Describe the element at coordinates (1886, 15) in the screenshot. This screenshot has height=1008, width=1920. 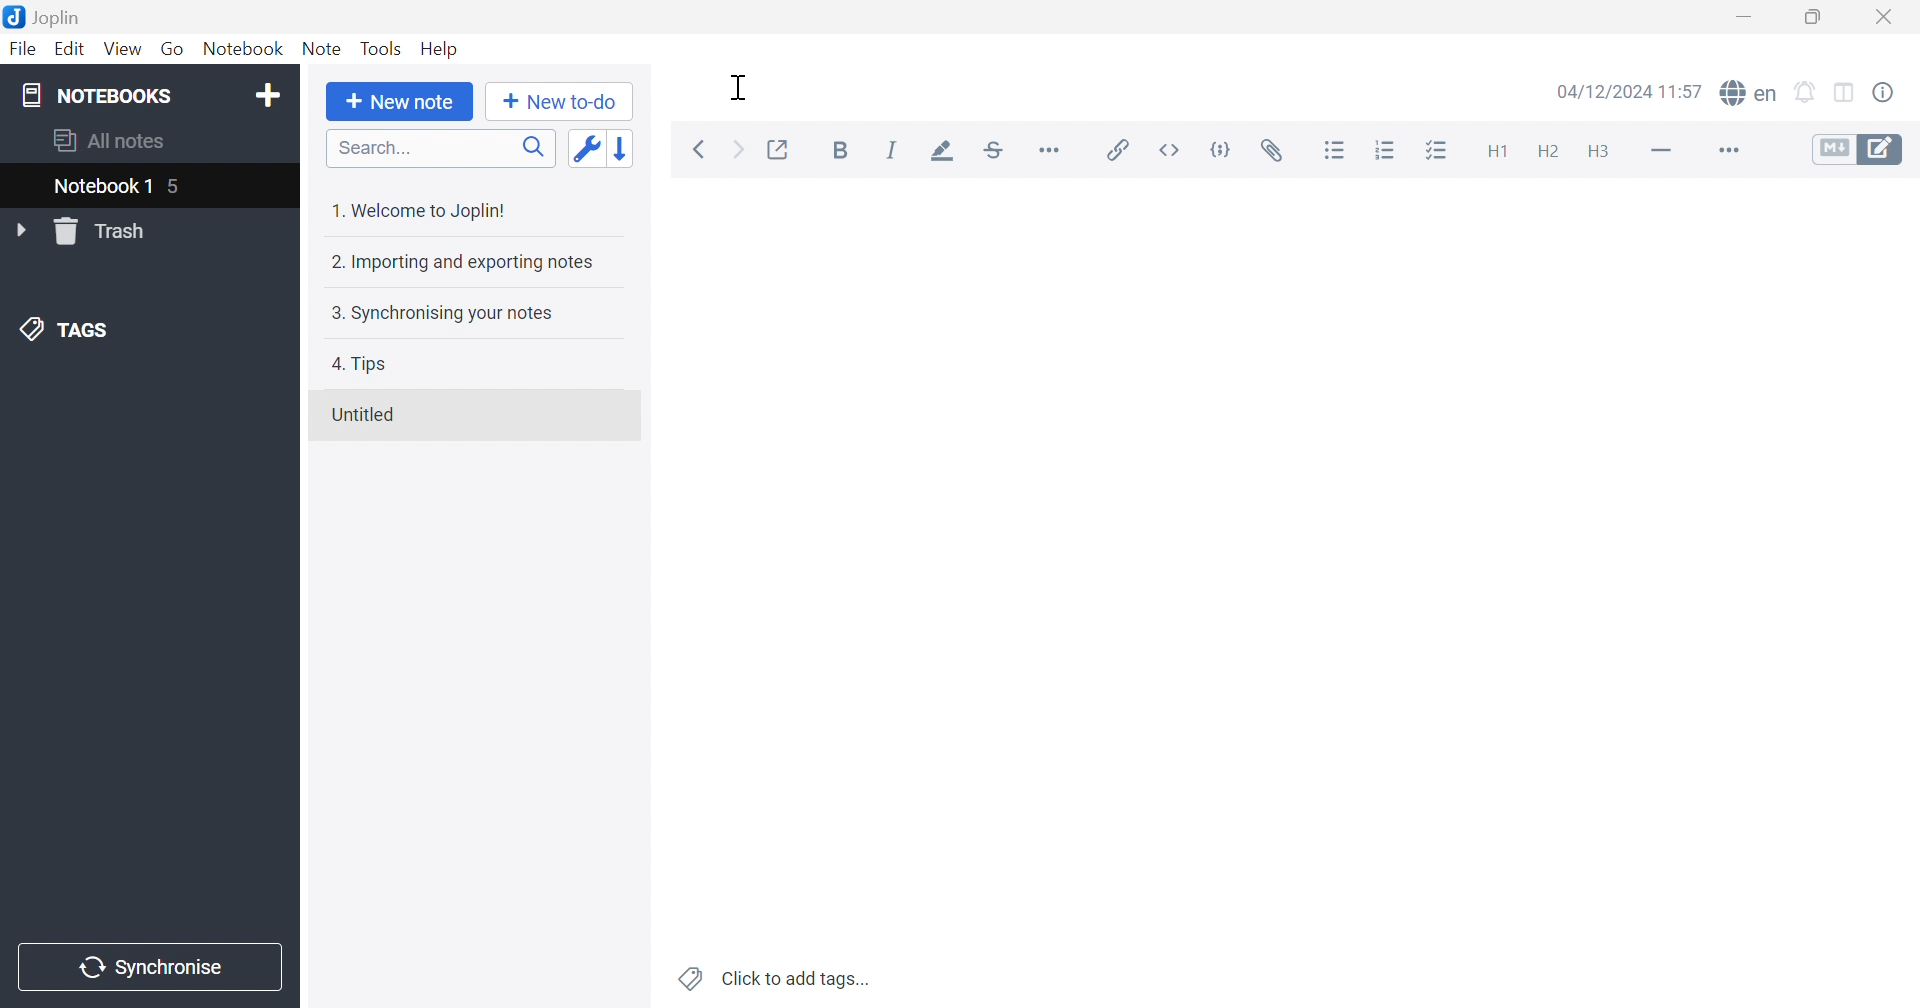
I see `Close` at that location.